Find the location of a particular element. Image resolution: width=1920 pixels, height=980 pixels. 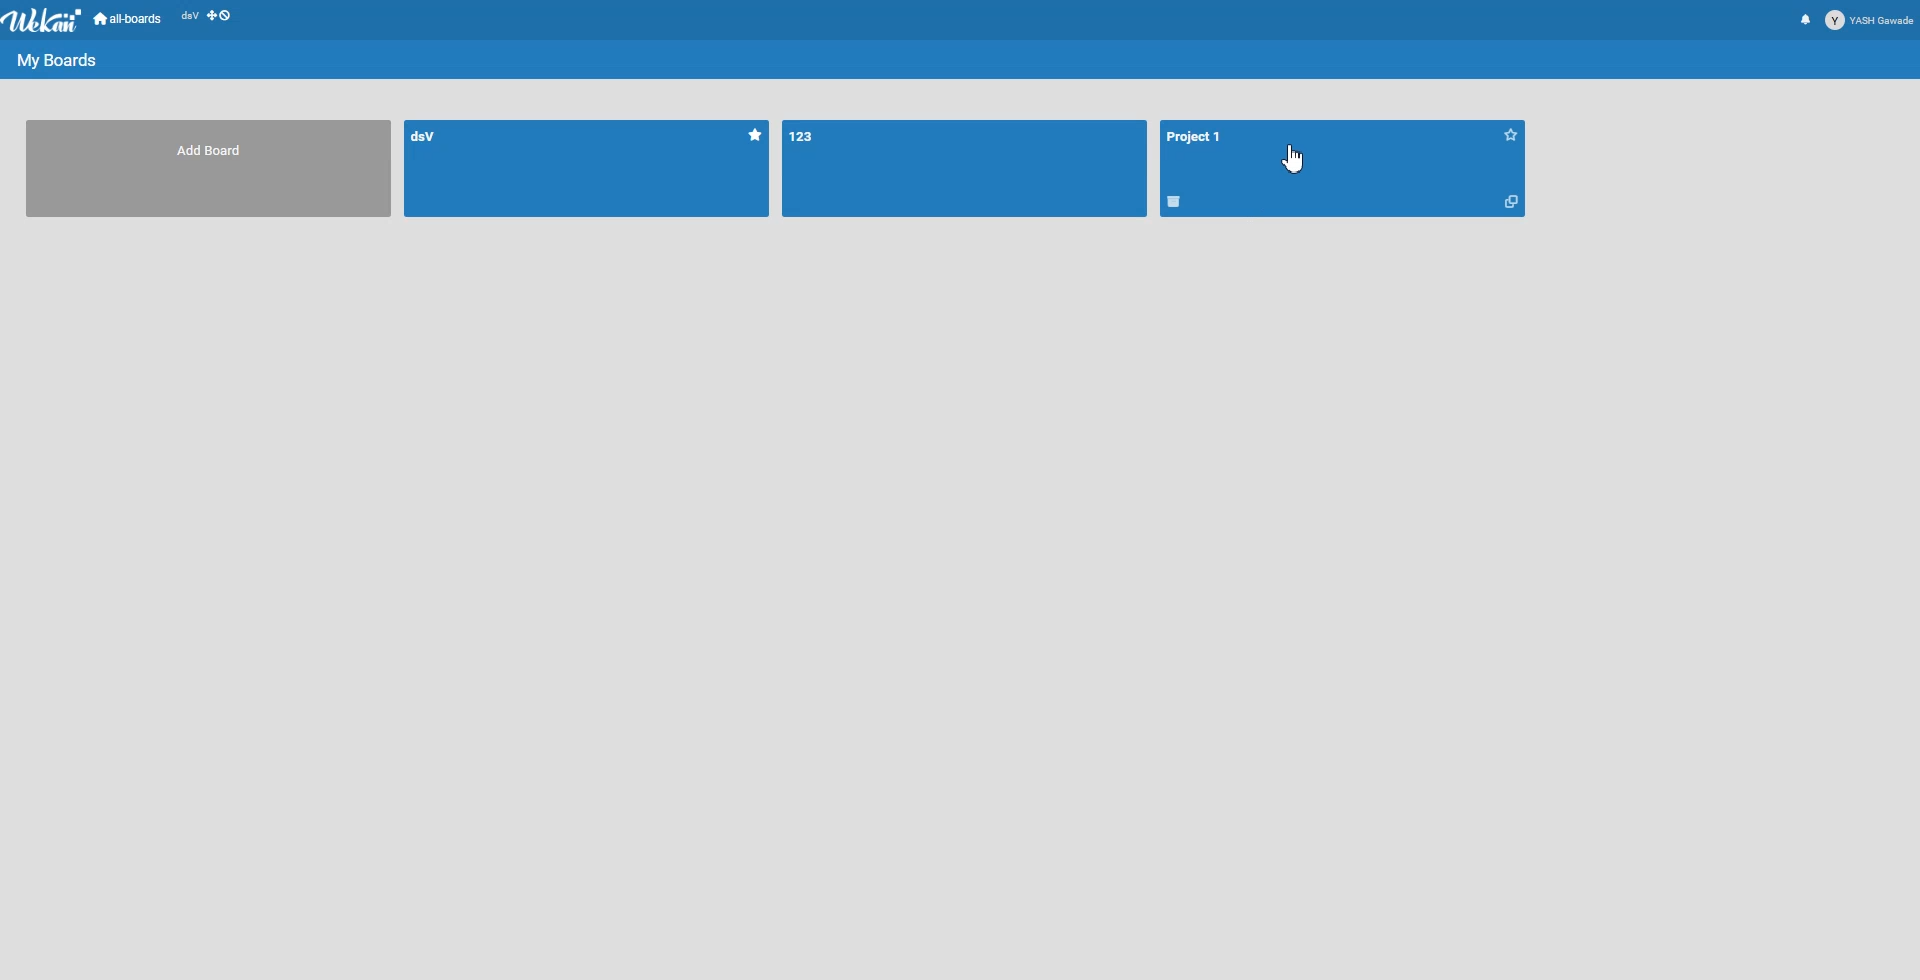

Text is located at coordinates (56, 57).